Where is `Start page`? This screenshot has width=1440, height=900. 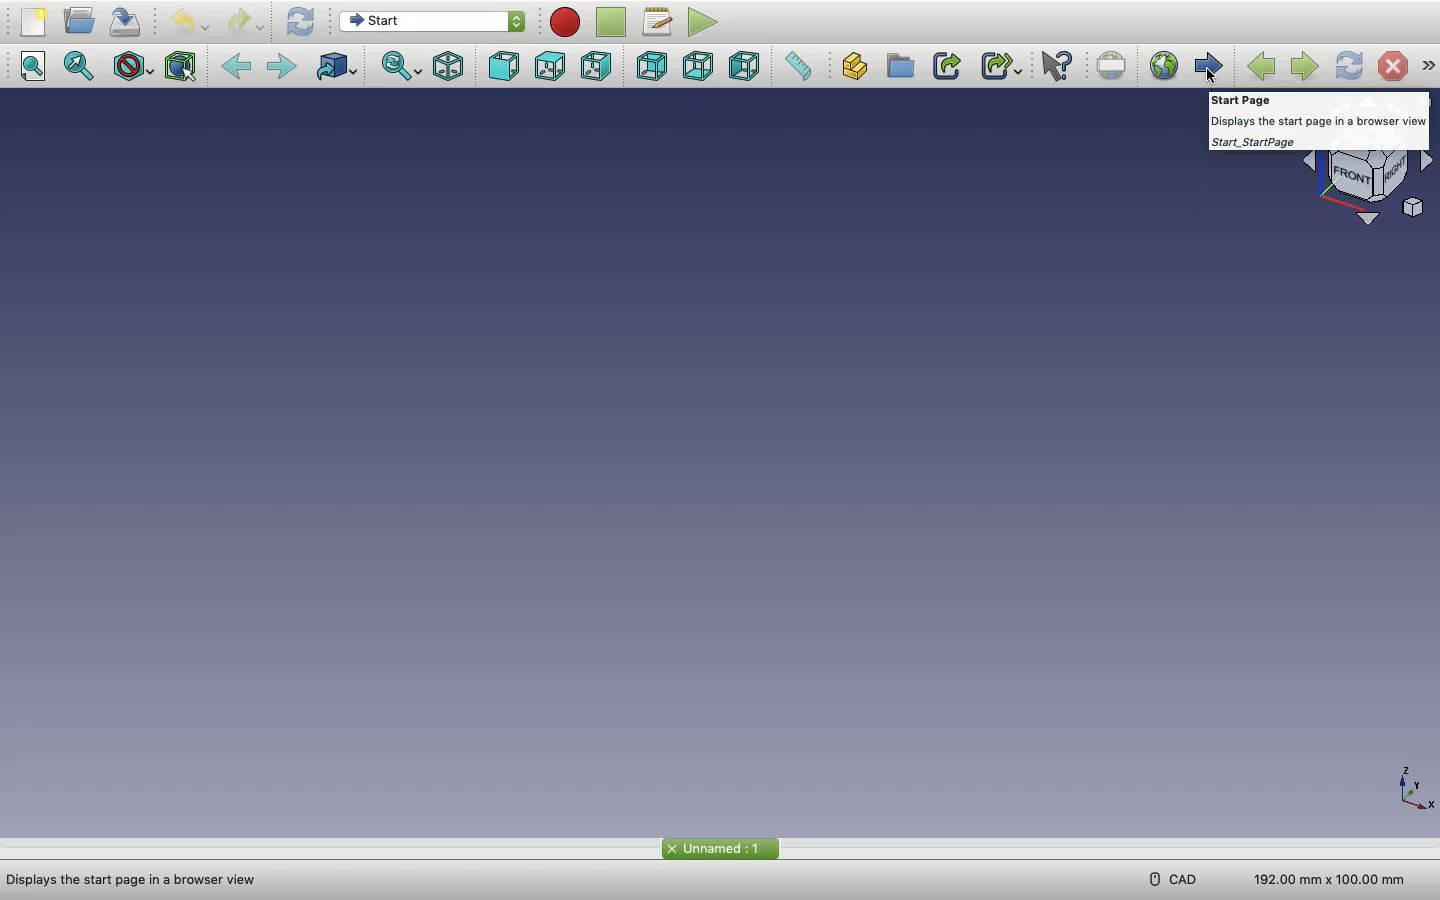 Start page is located at coordinates (719, 848).